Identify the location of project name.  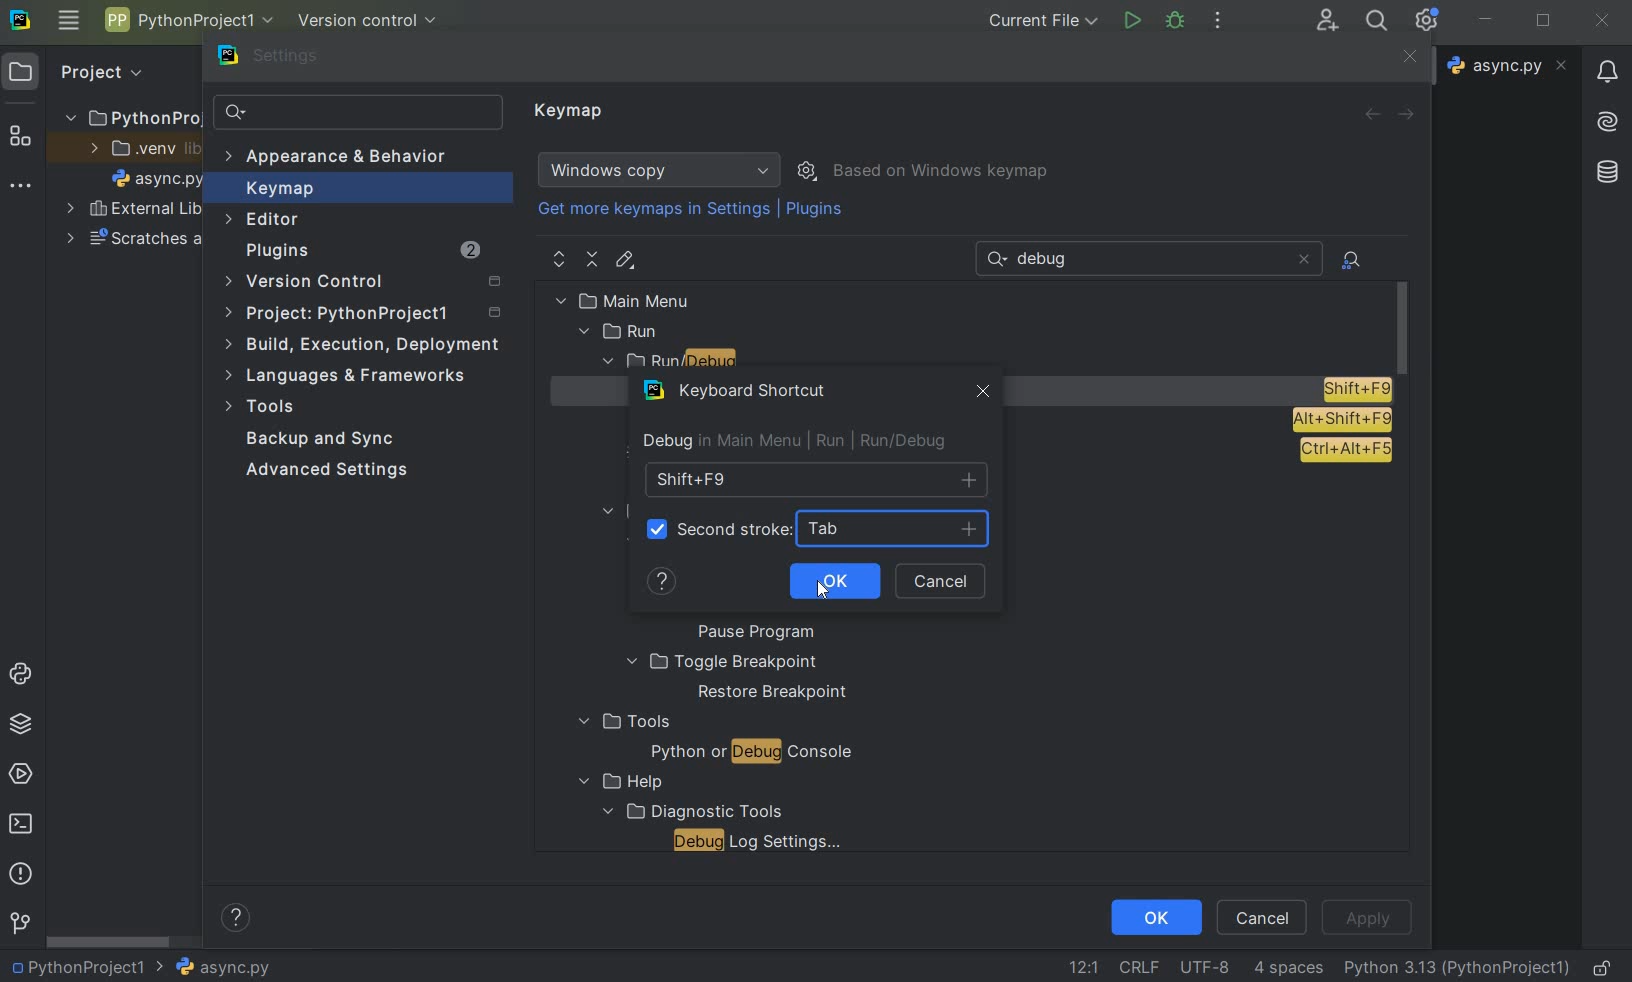
(187, 20).